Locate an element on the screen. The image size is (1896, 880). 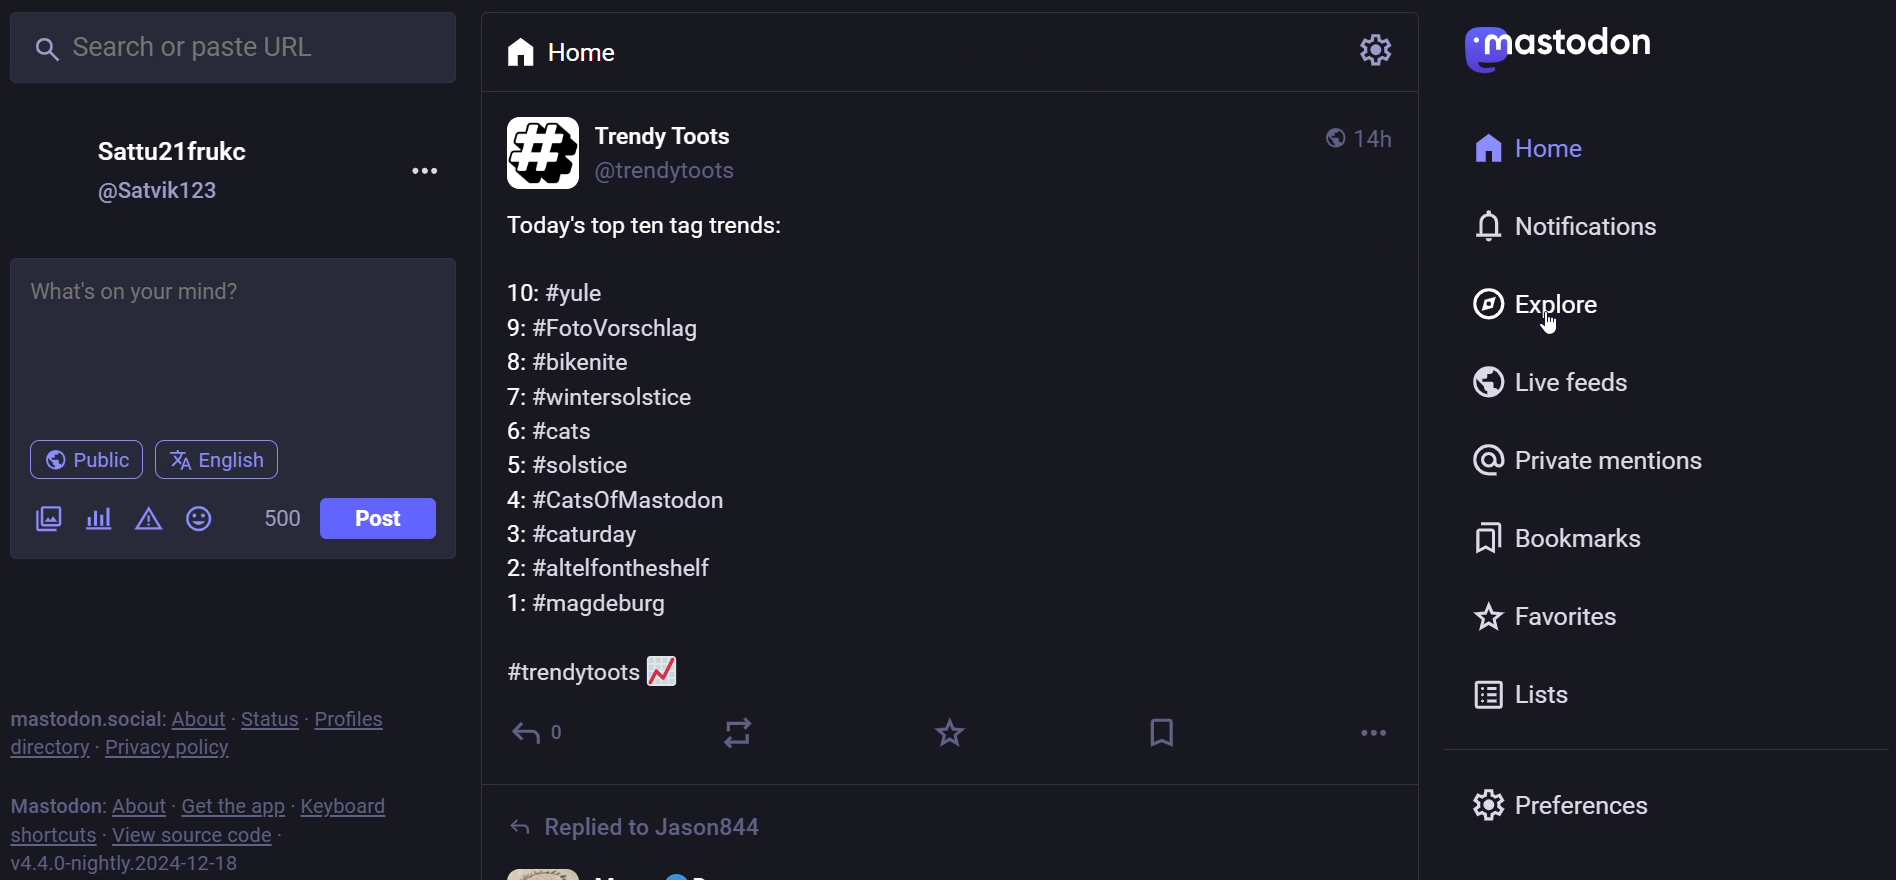
home is located at coordinates (569, 53).